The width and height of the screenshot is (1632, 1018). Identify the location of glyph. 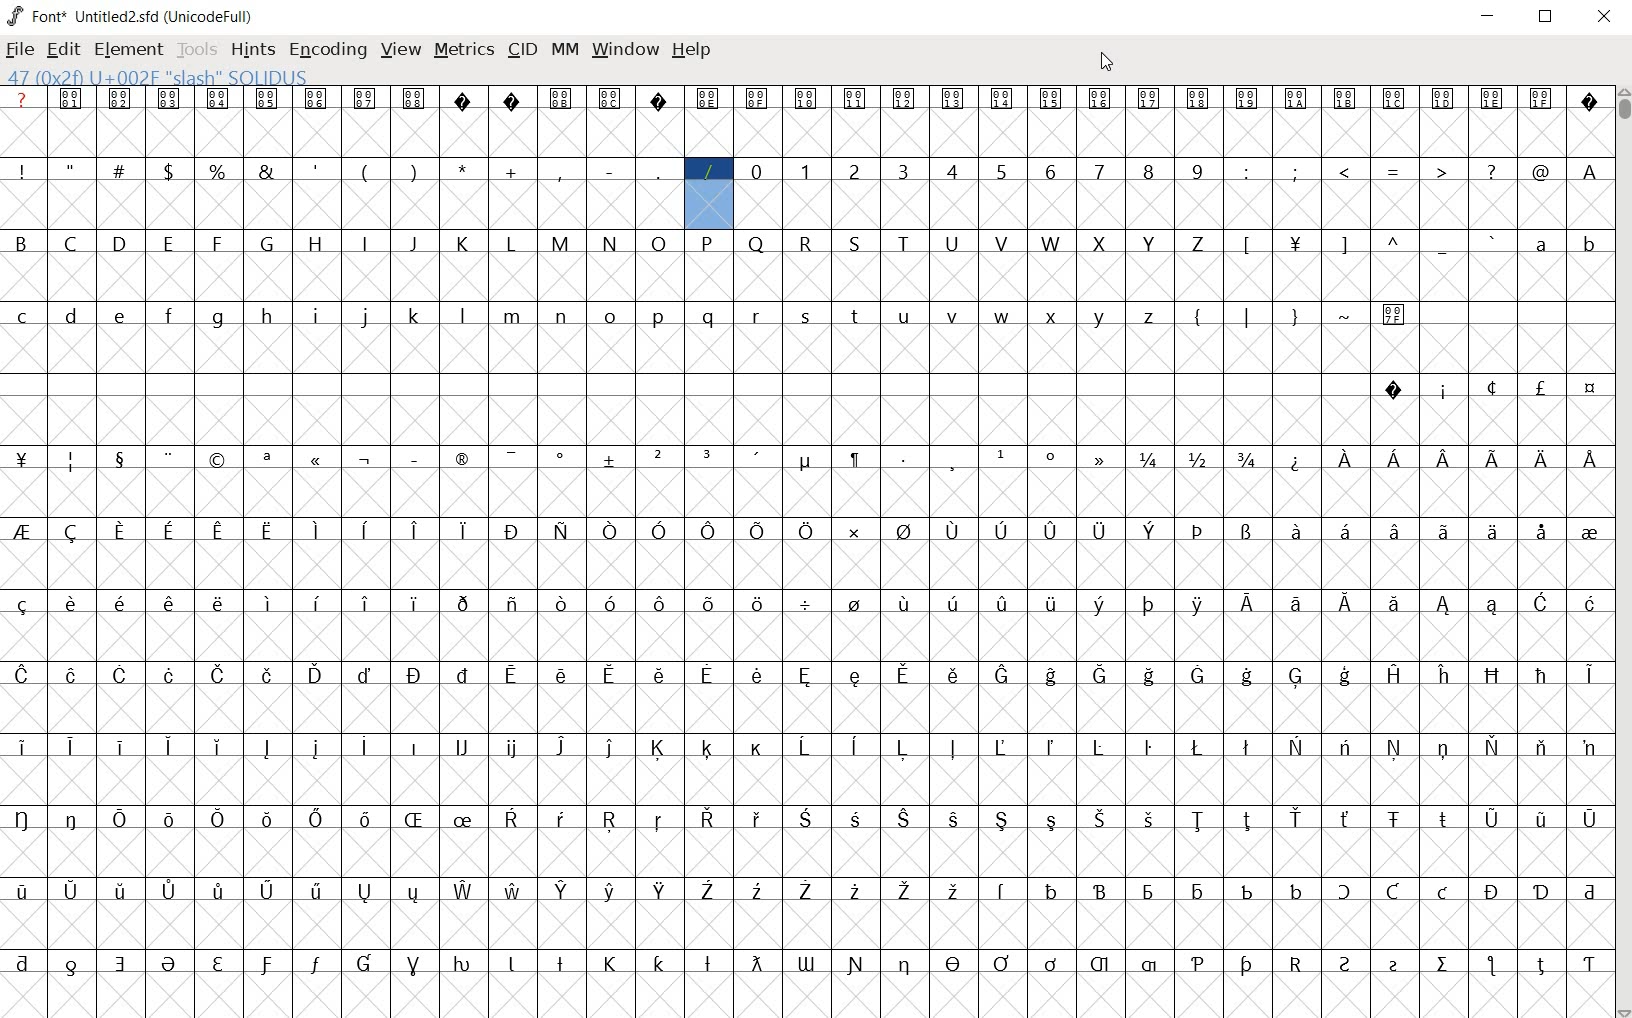
(1297, 678).